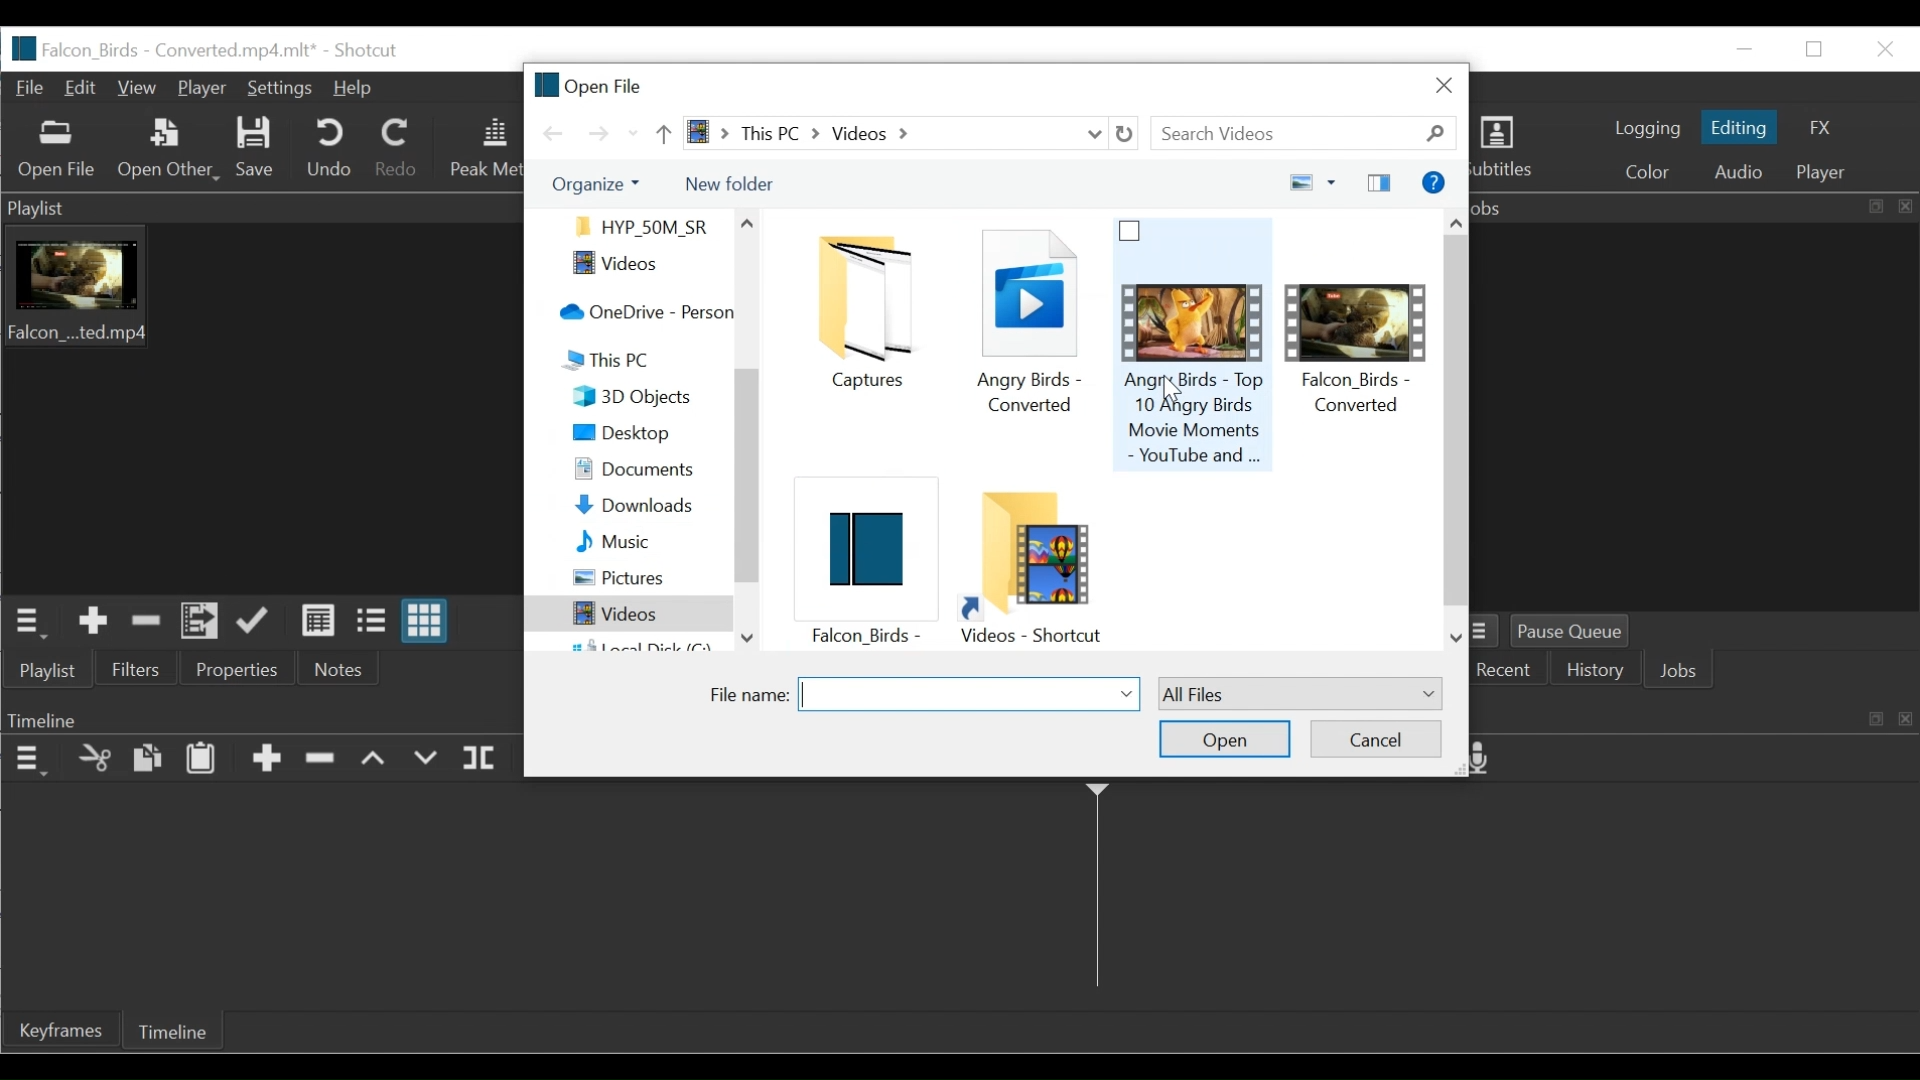 The width and height of the screenshot is (1920, 1080). What do you see at coordinates (259, 622) in the screenshot?
I see `Update` at bounding box center [259, 622].